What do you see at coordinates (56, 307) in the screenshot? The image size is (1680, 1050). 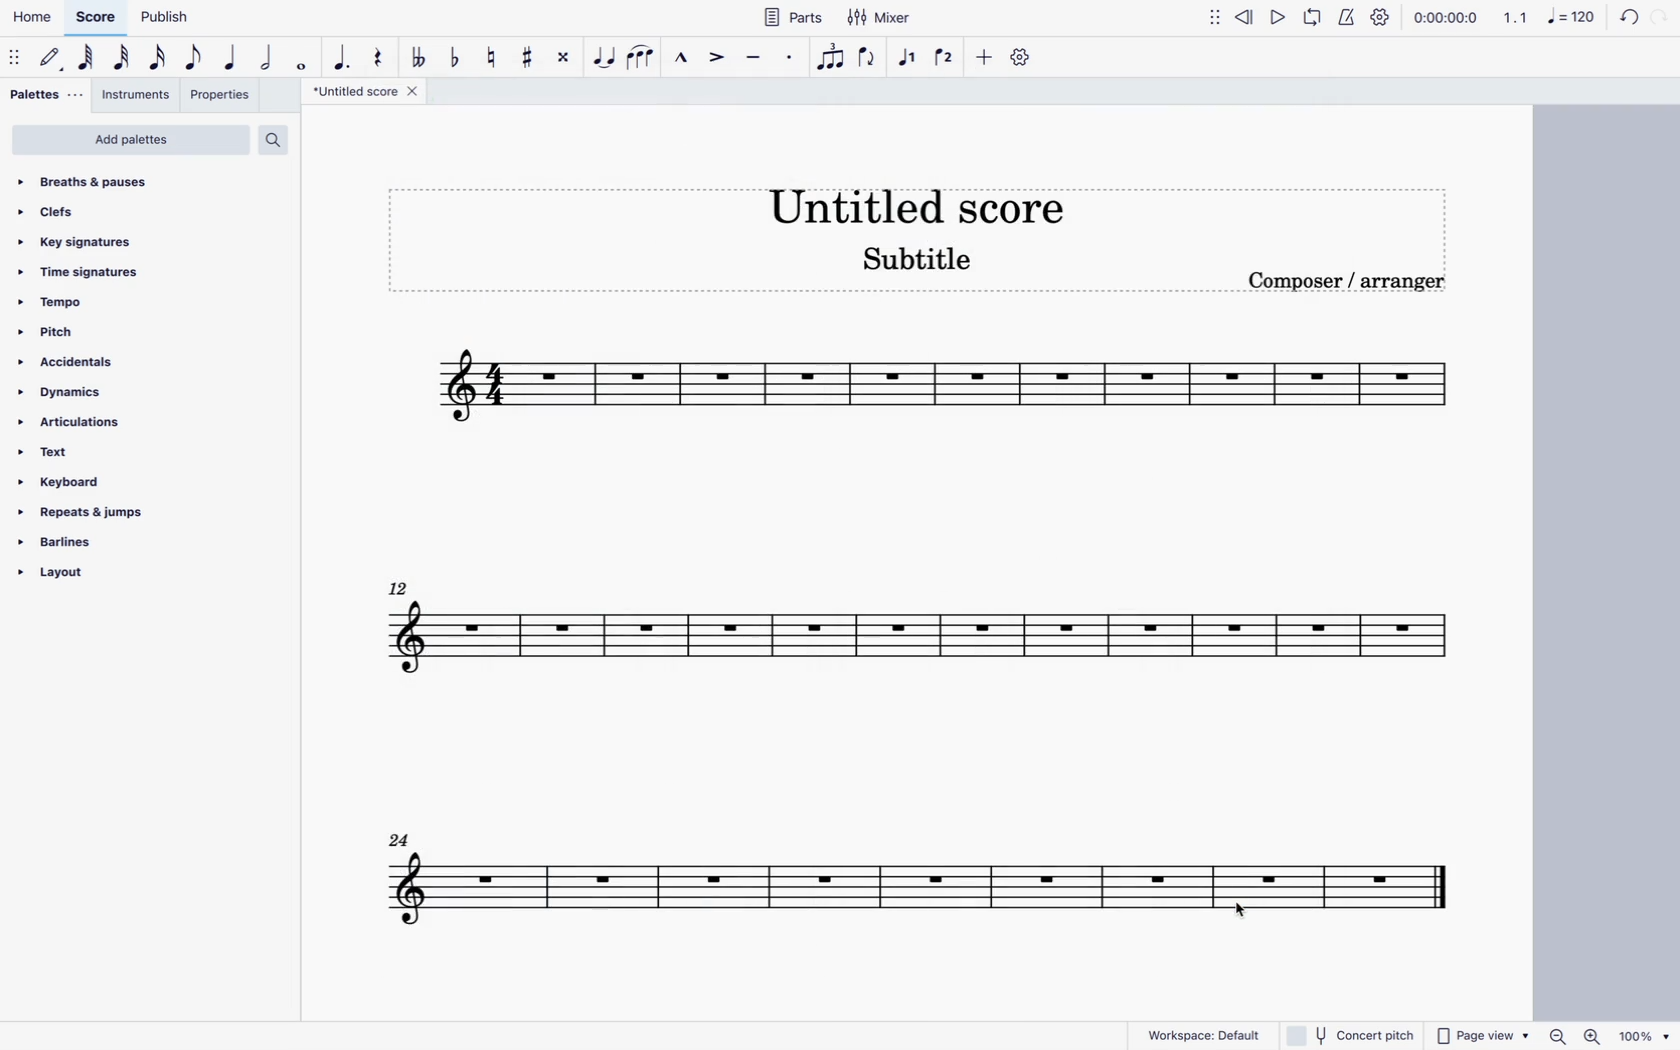 I see `tempo` at bounding box center [56, 307].